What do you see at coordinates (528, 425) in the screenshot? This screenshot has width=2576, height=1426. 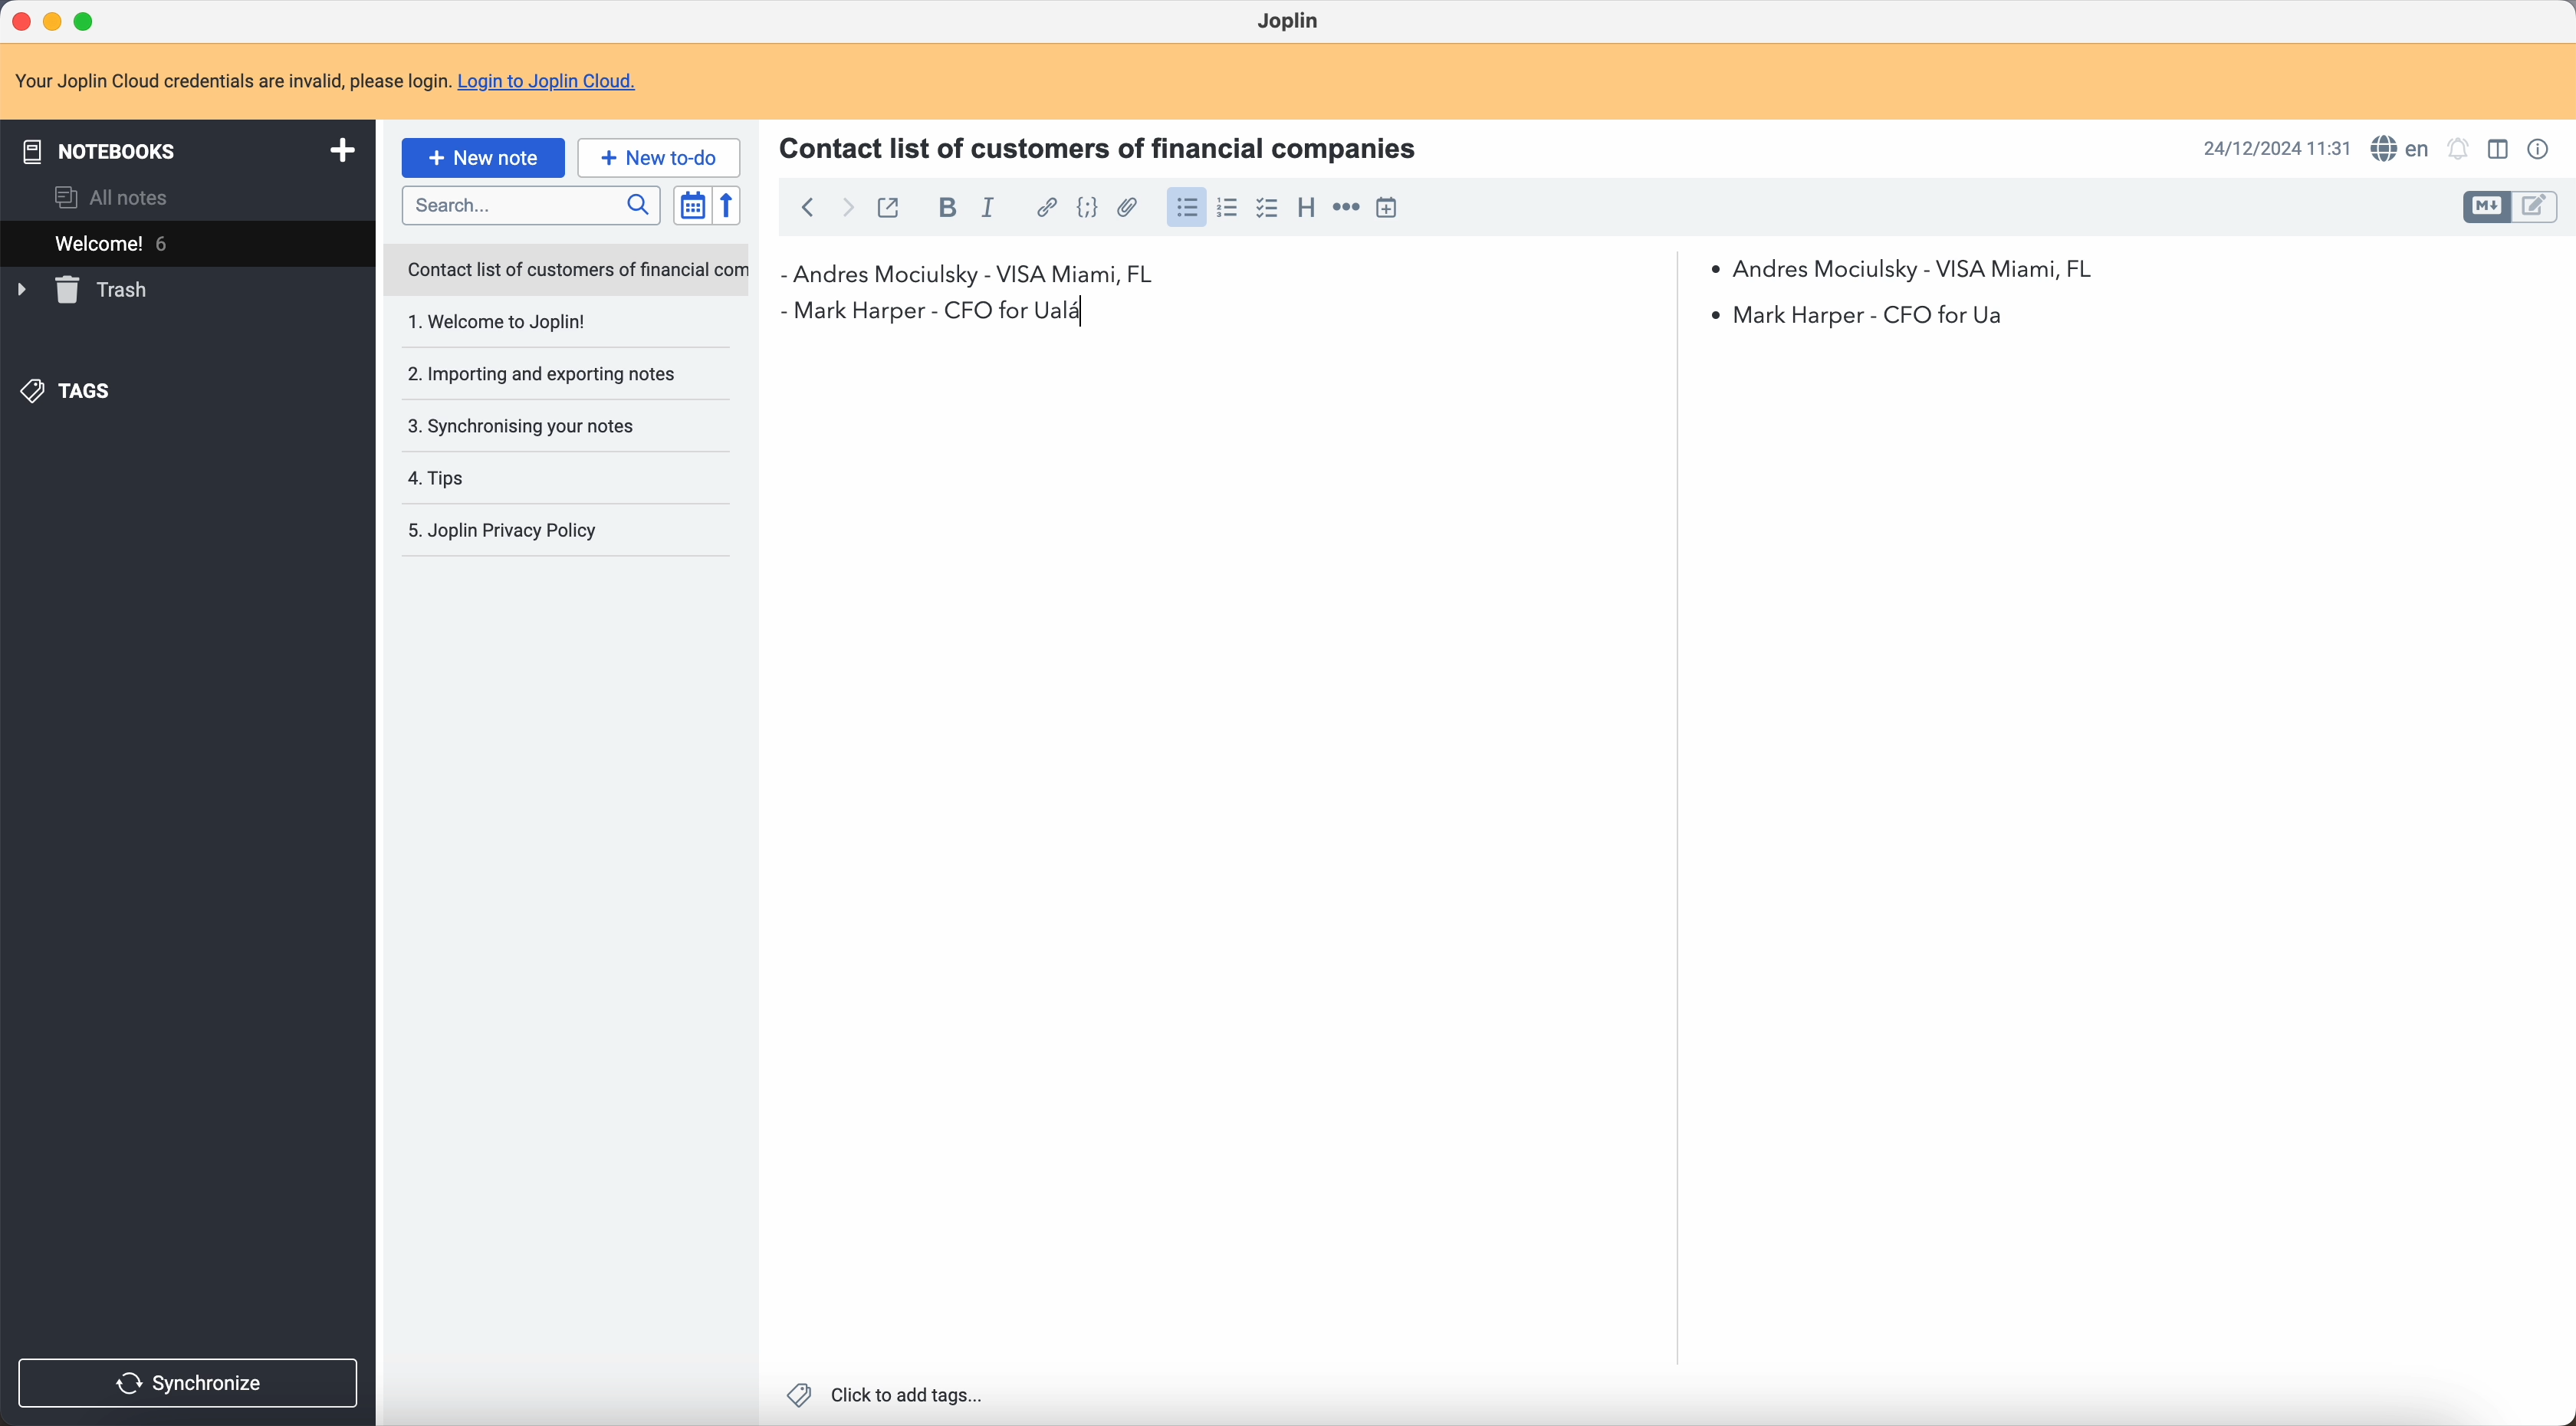 I see `3. Synchronising your notes` at bounding box center [528, 425].